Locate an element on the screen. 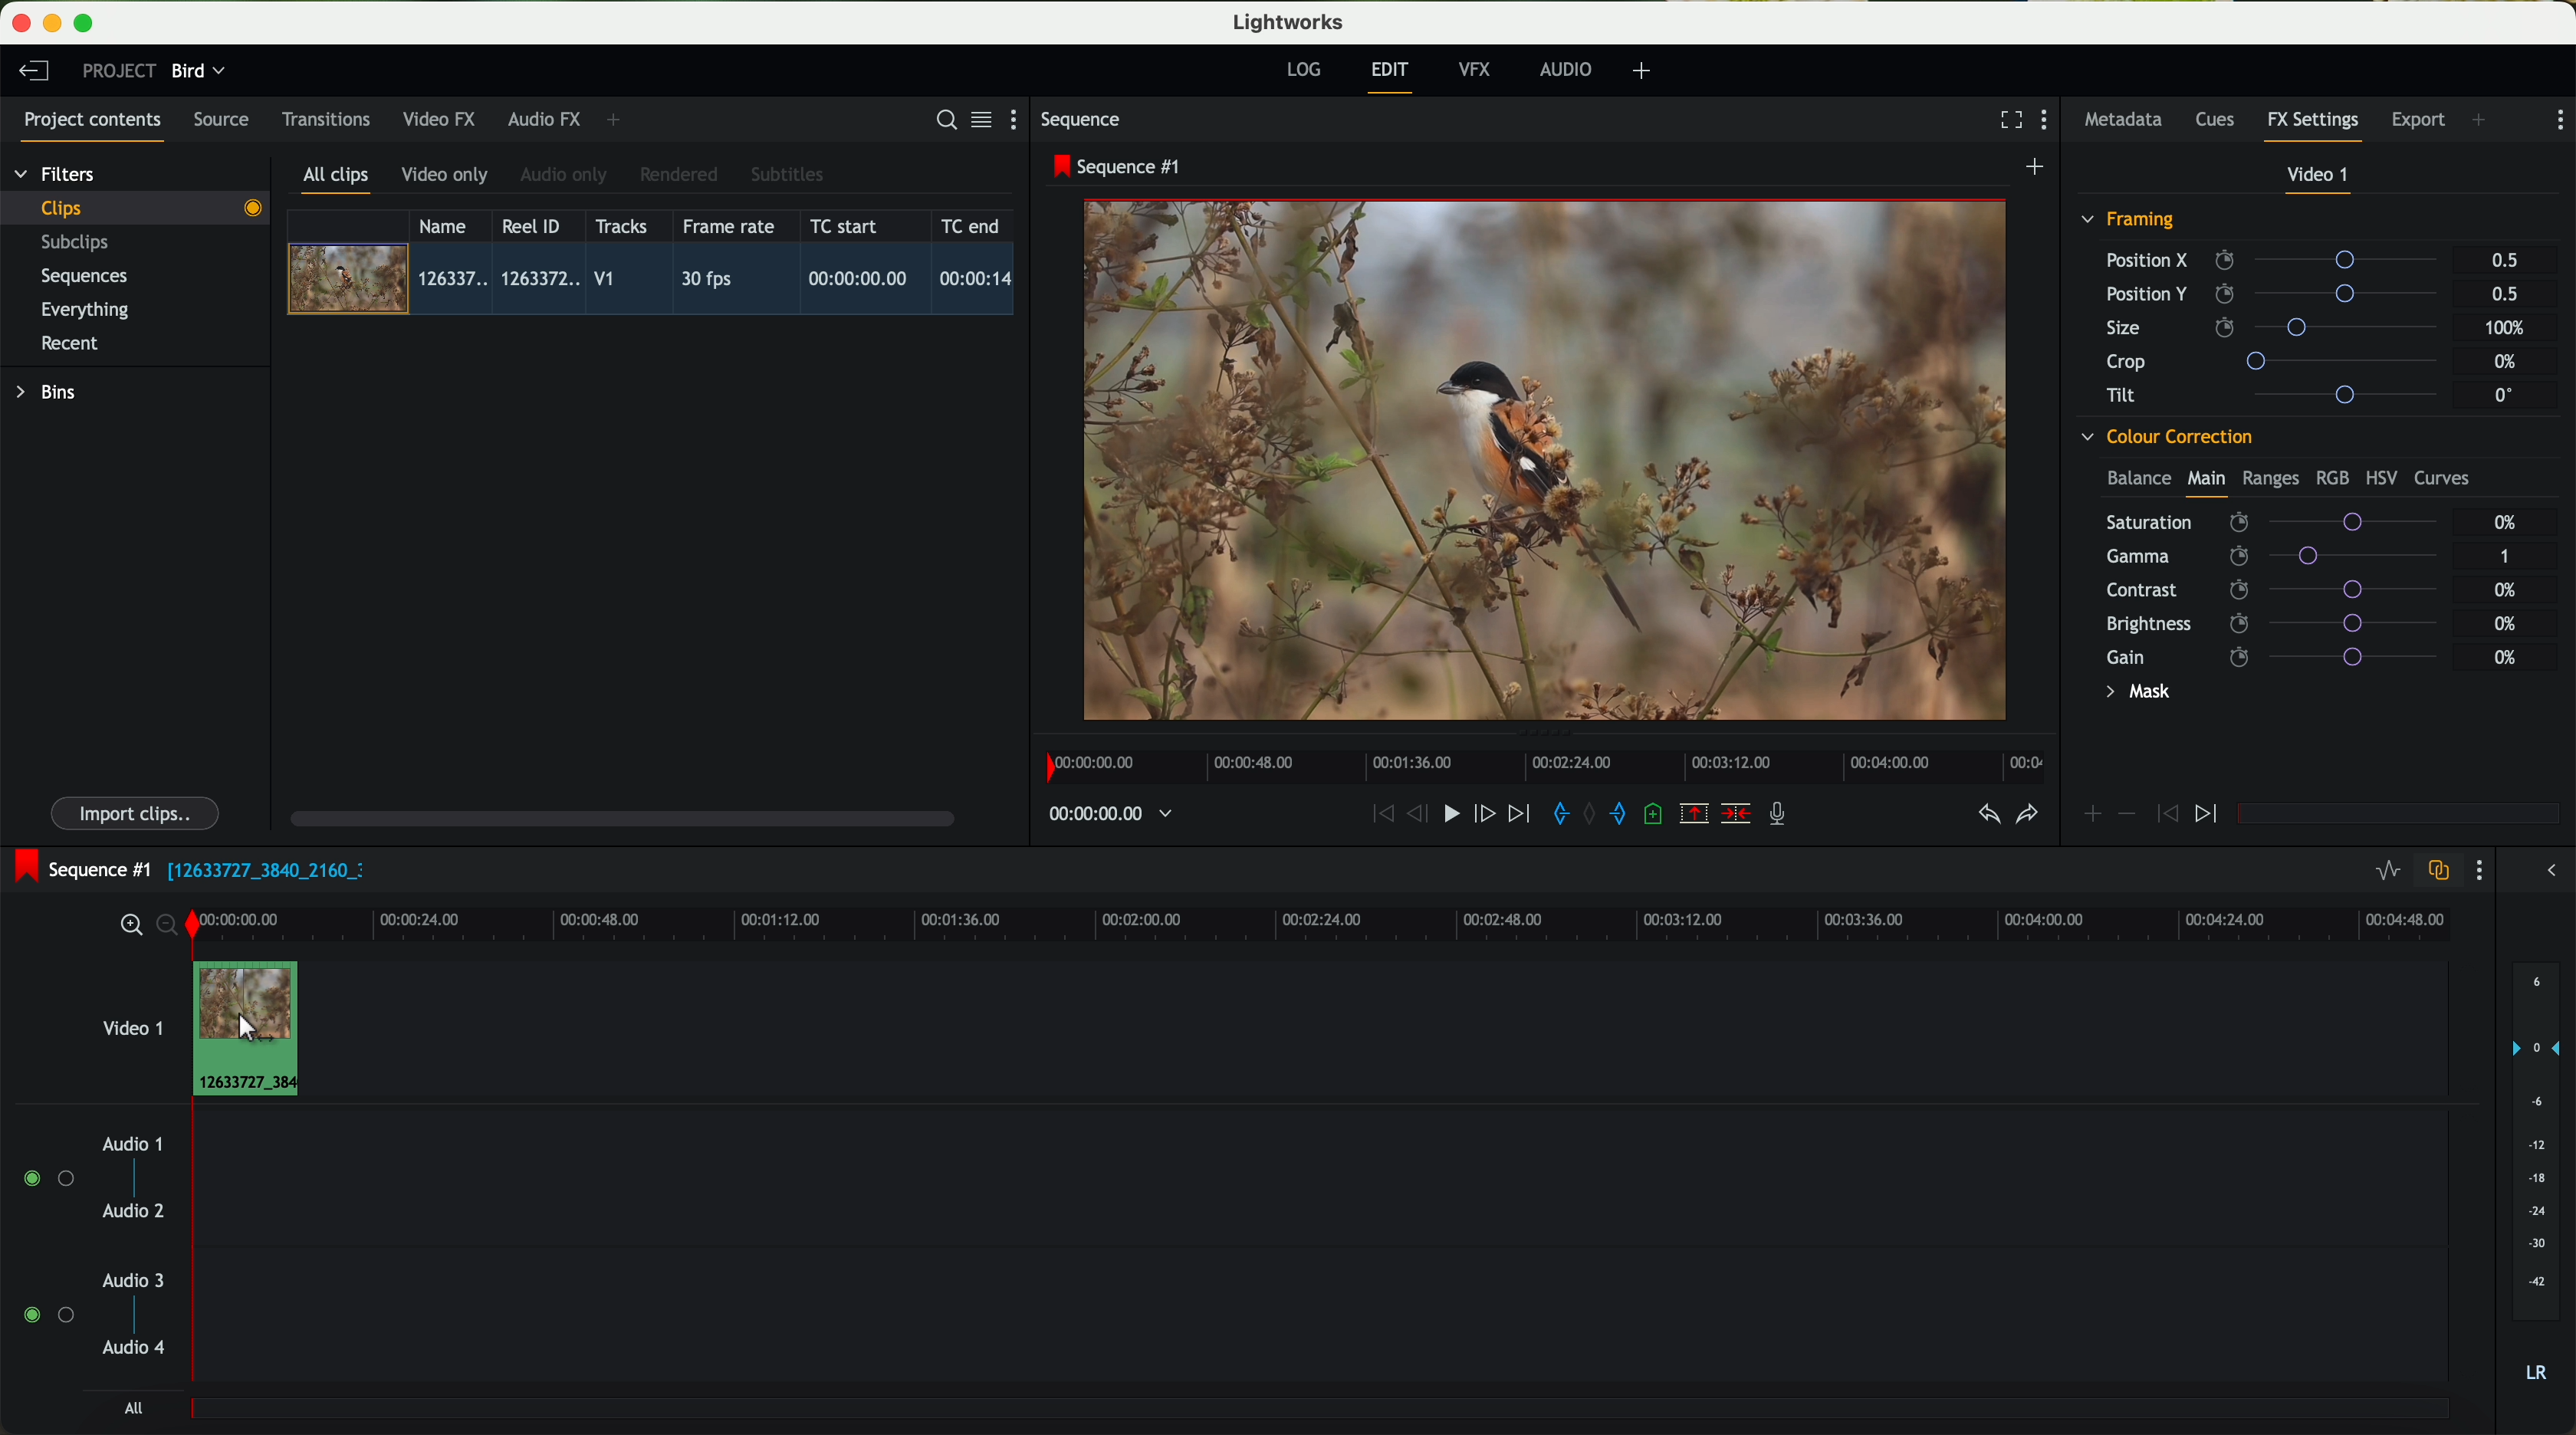  all is located at coordinates (133, 1408).